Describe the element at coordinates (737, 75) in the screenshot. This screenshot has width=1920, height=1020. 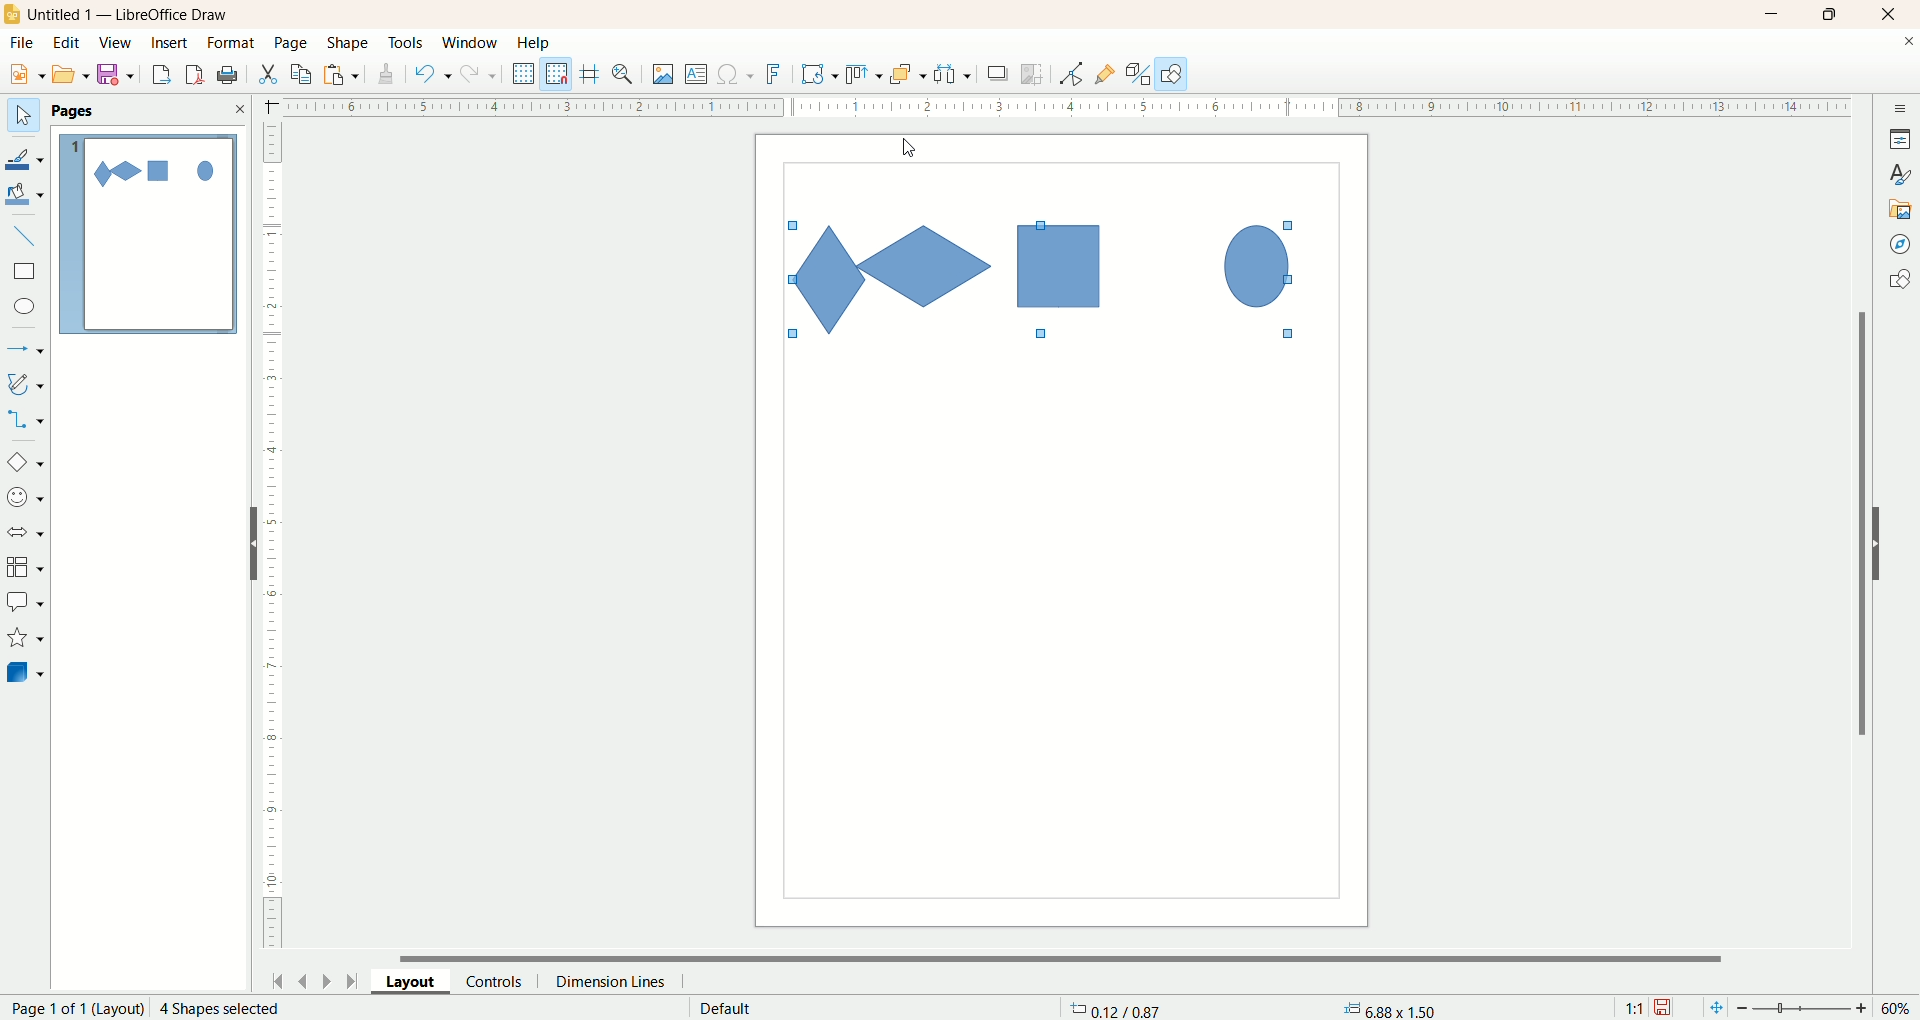
I see `special character` at that location.